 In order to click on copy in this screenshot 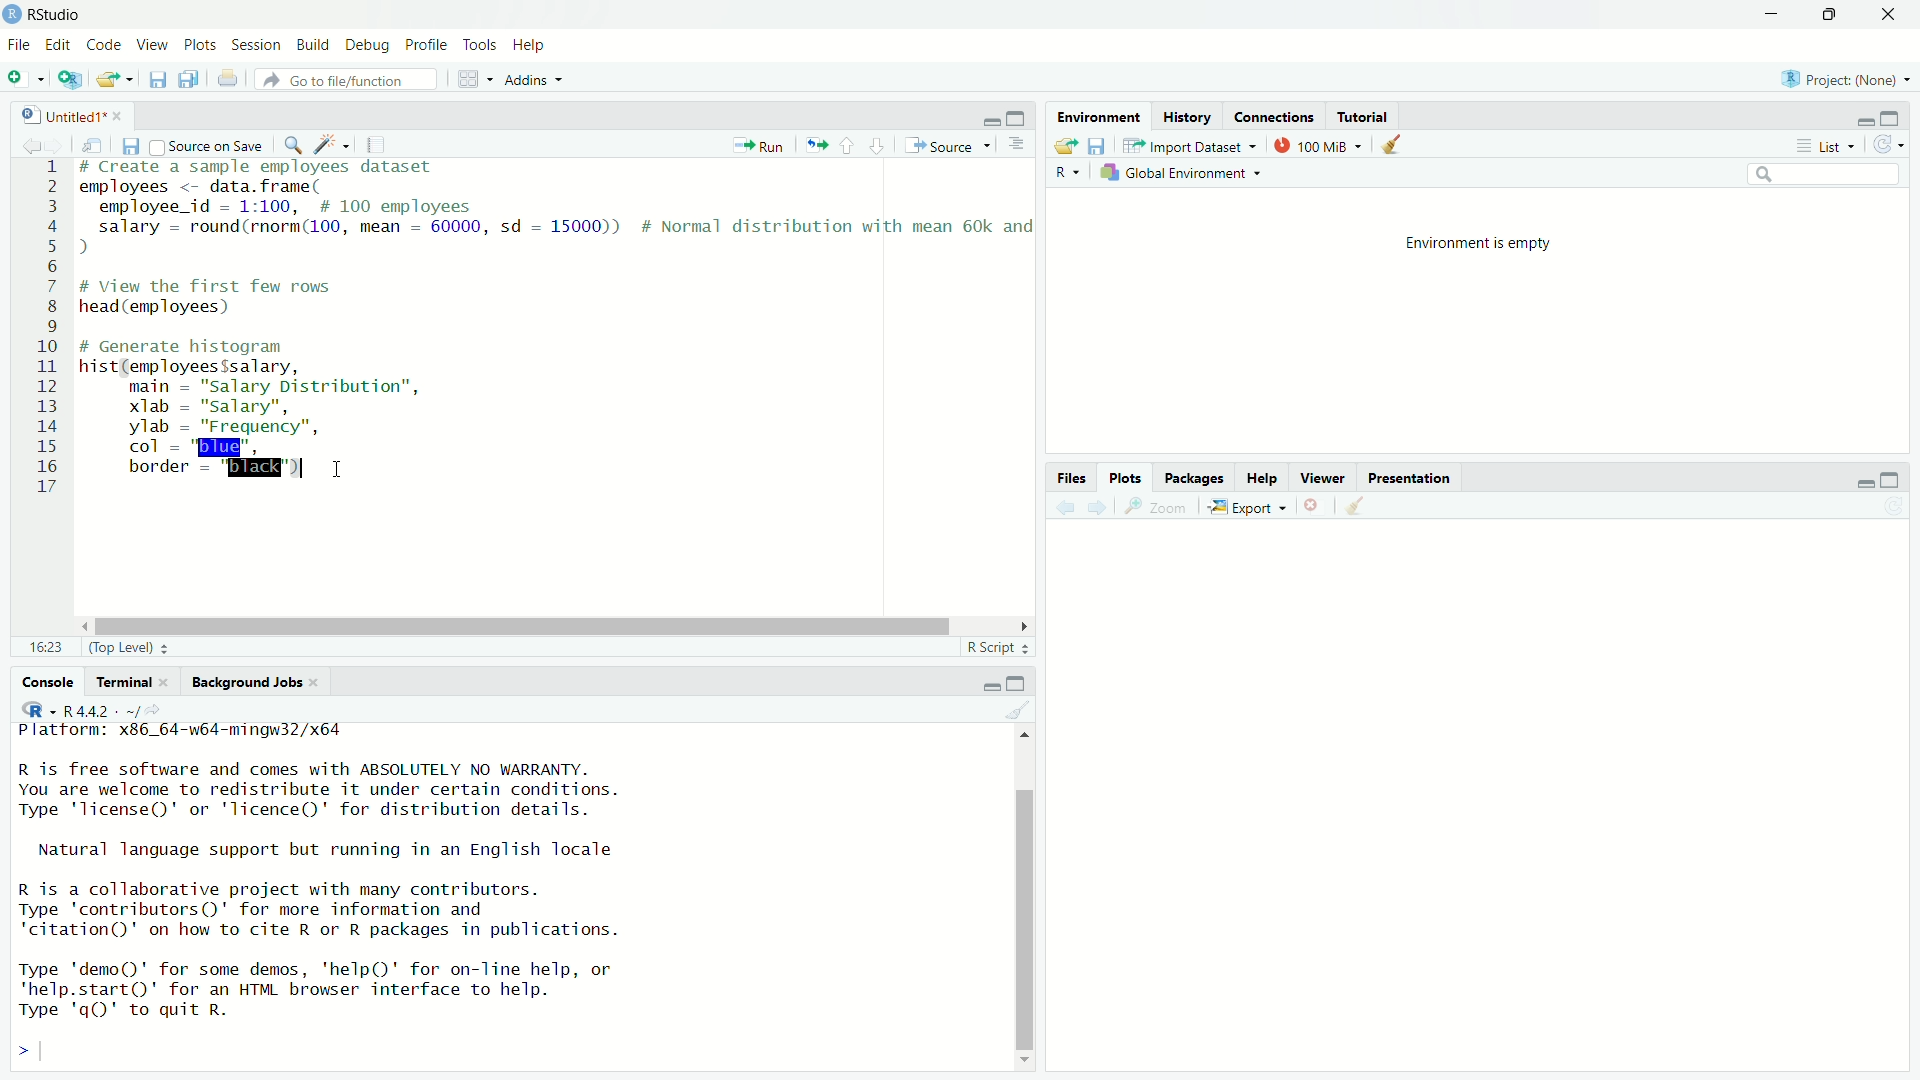, I will do `click(380, 143)`.